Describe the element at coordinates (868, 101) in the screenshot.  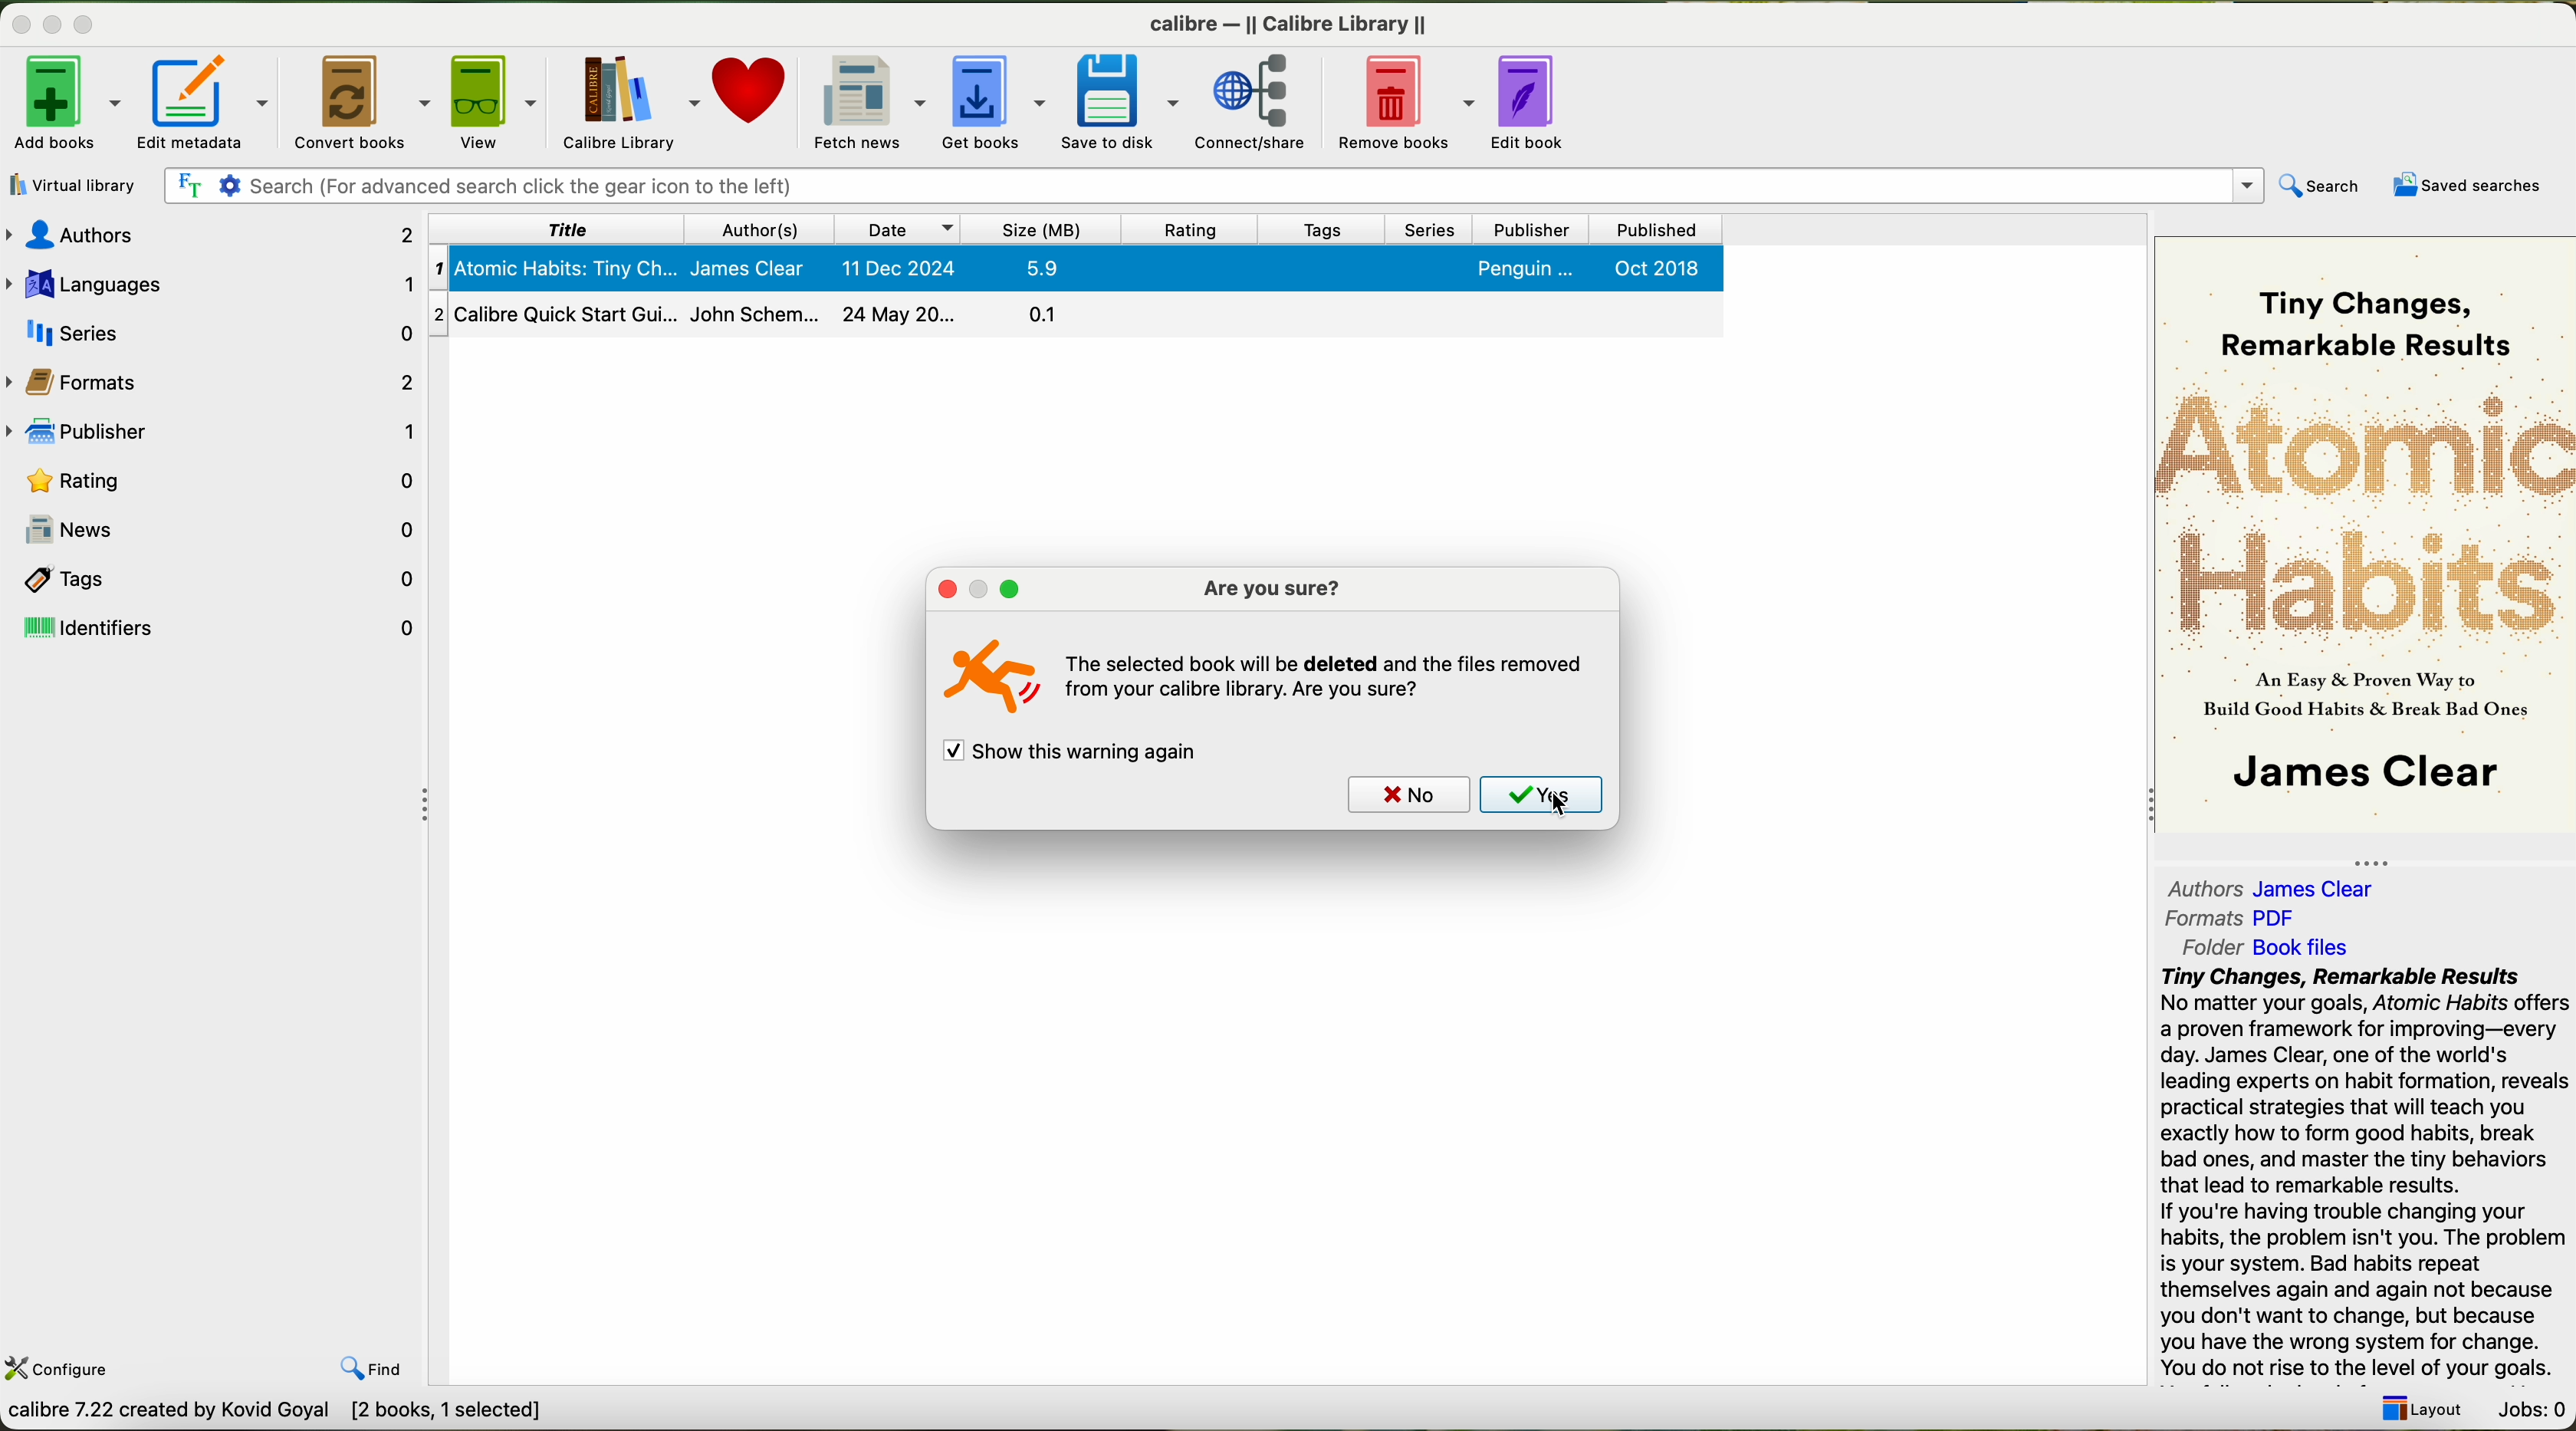
I see `fletch news` at that location.